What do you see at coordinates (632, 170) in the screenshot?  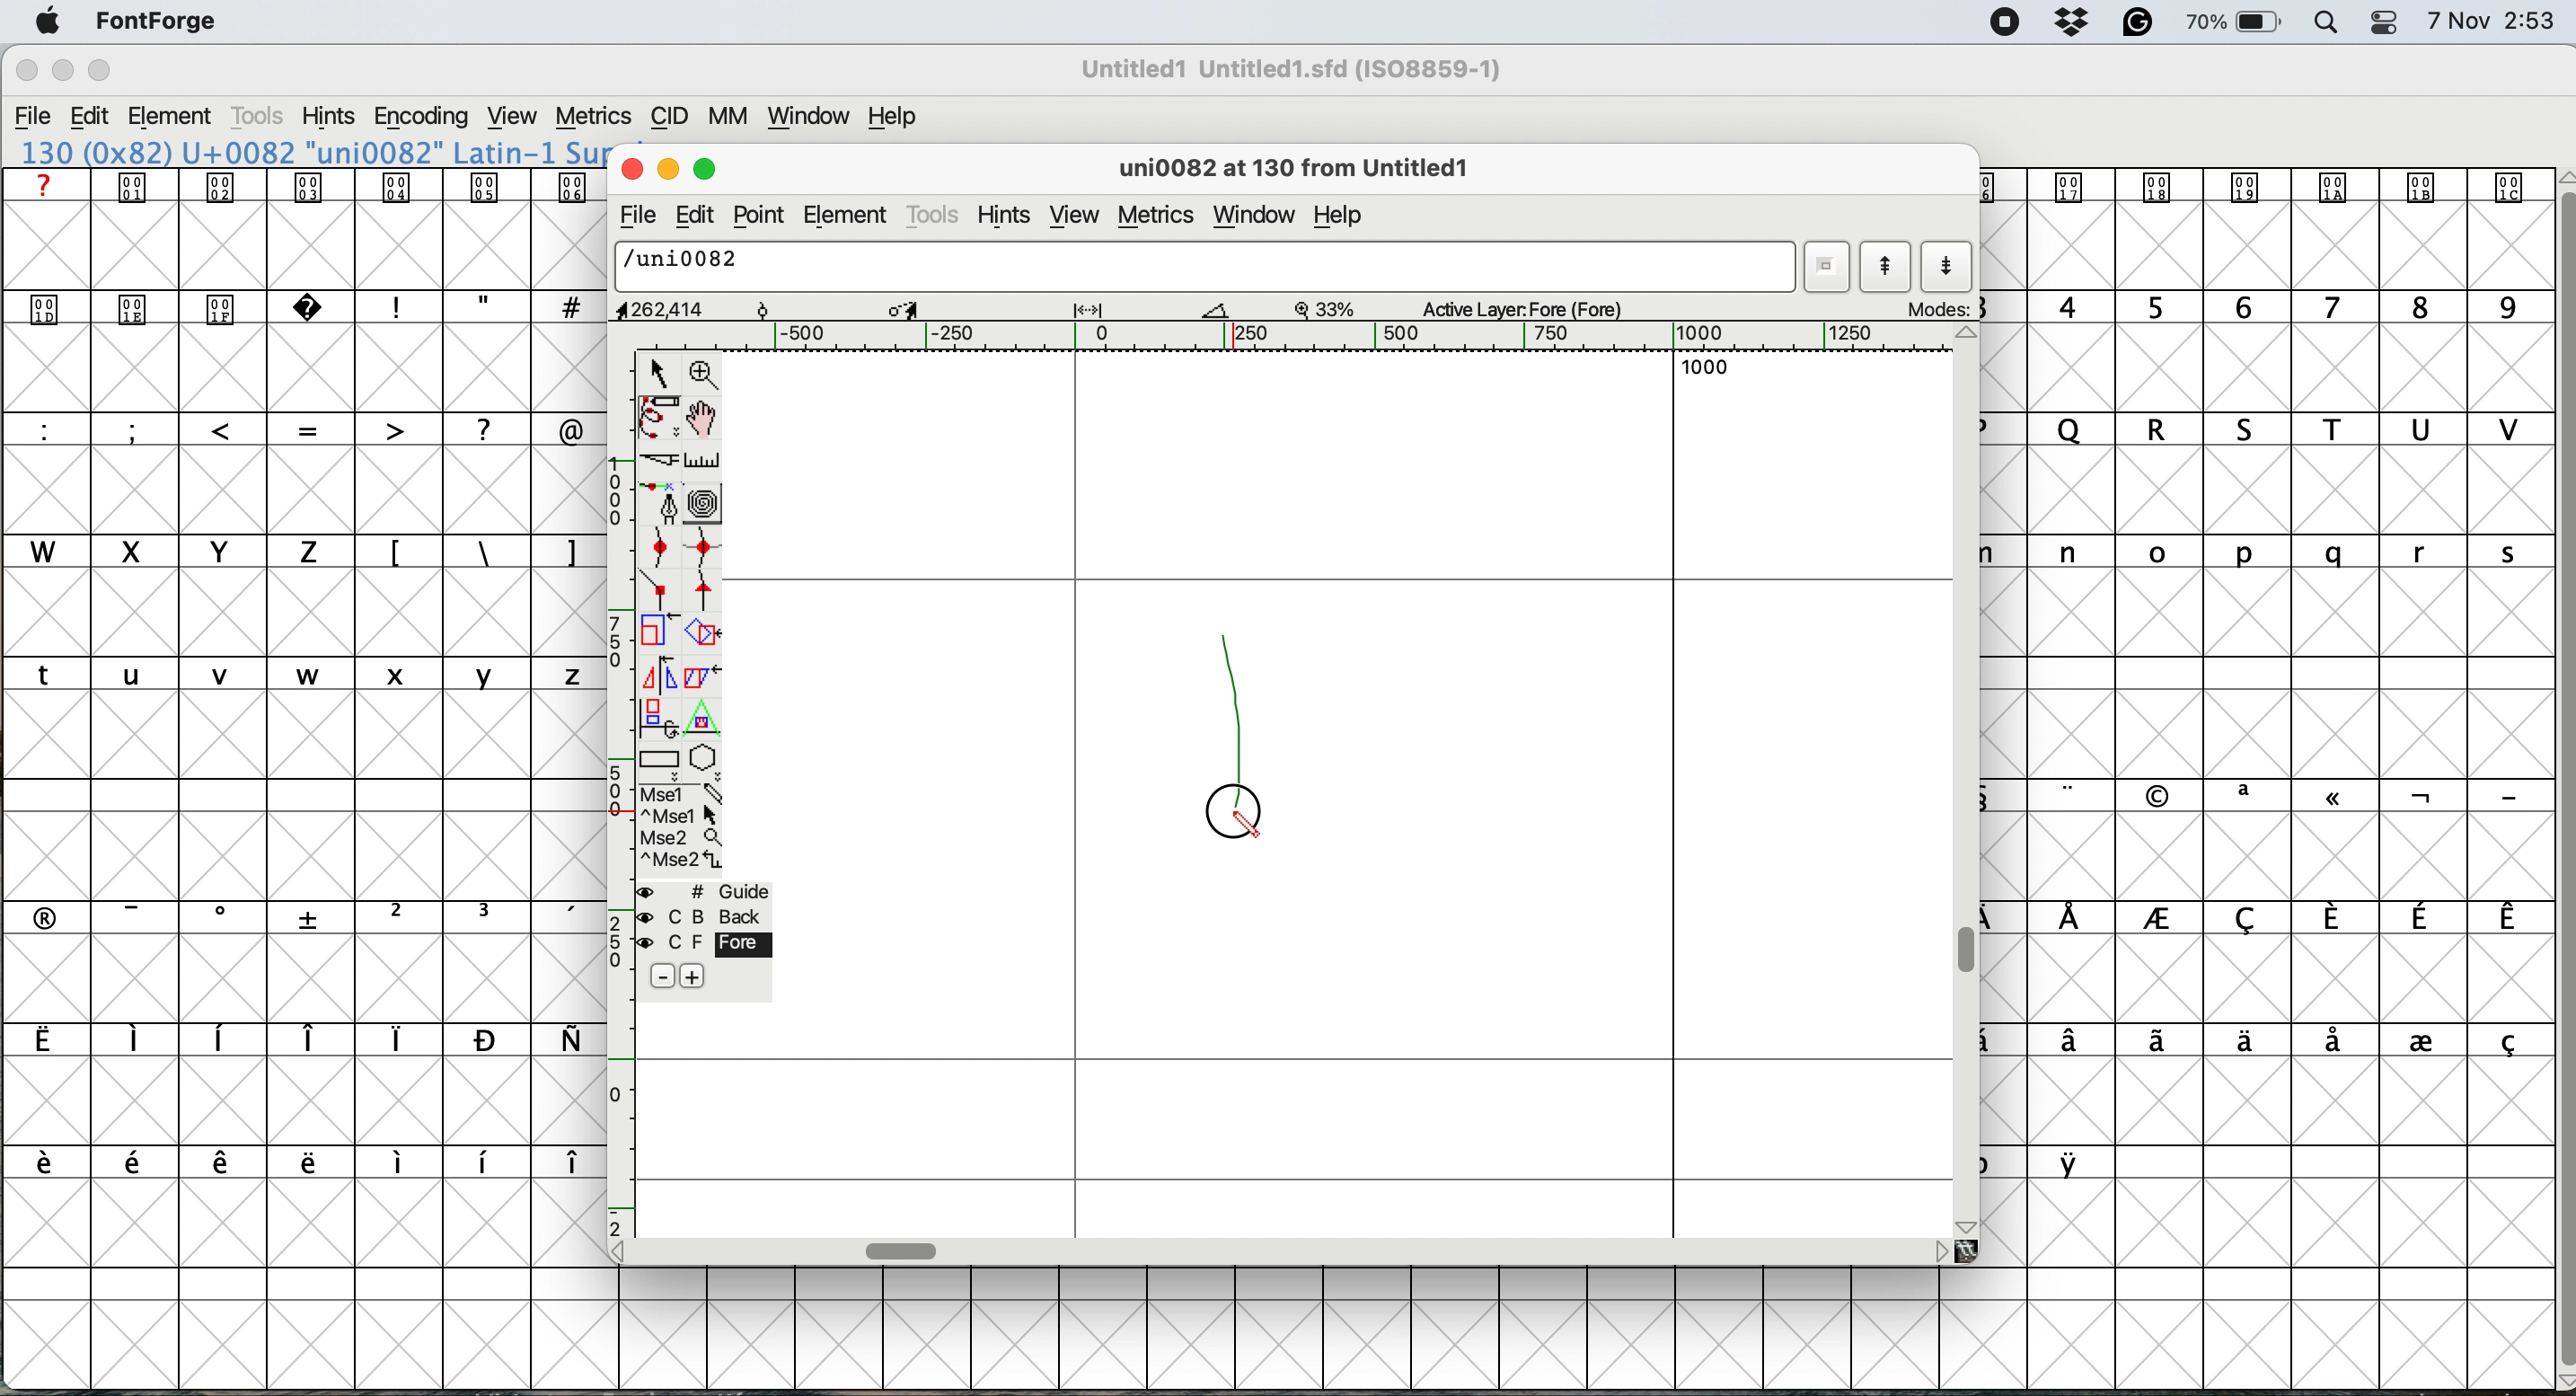 I see `close` at bounding box center [632, 170].